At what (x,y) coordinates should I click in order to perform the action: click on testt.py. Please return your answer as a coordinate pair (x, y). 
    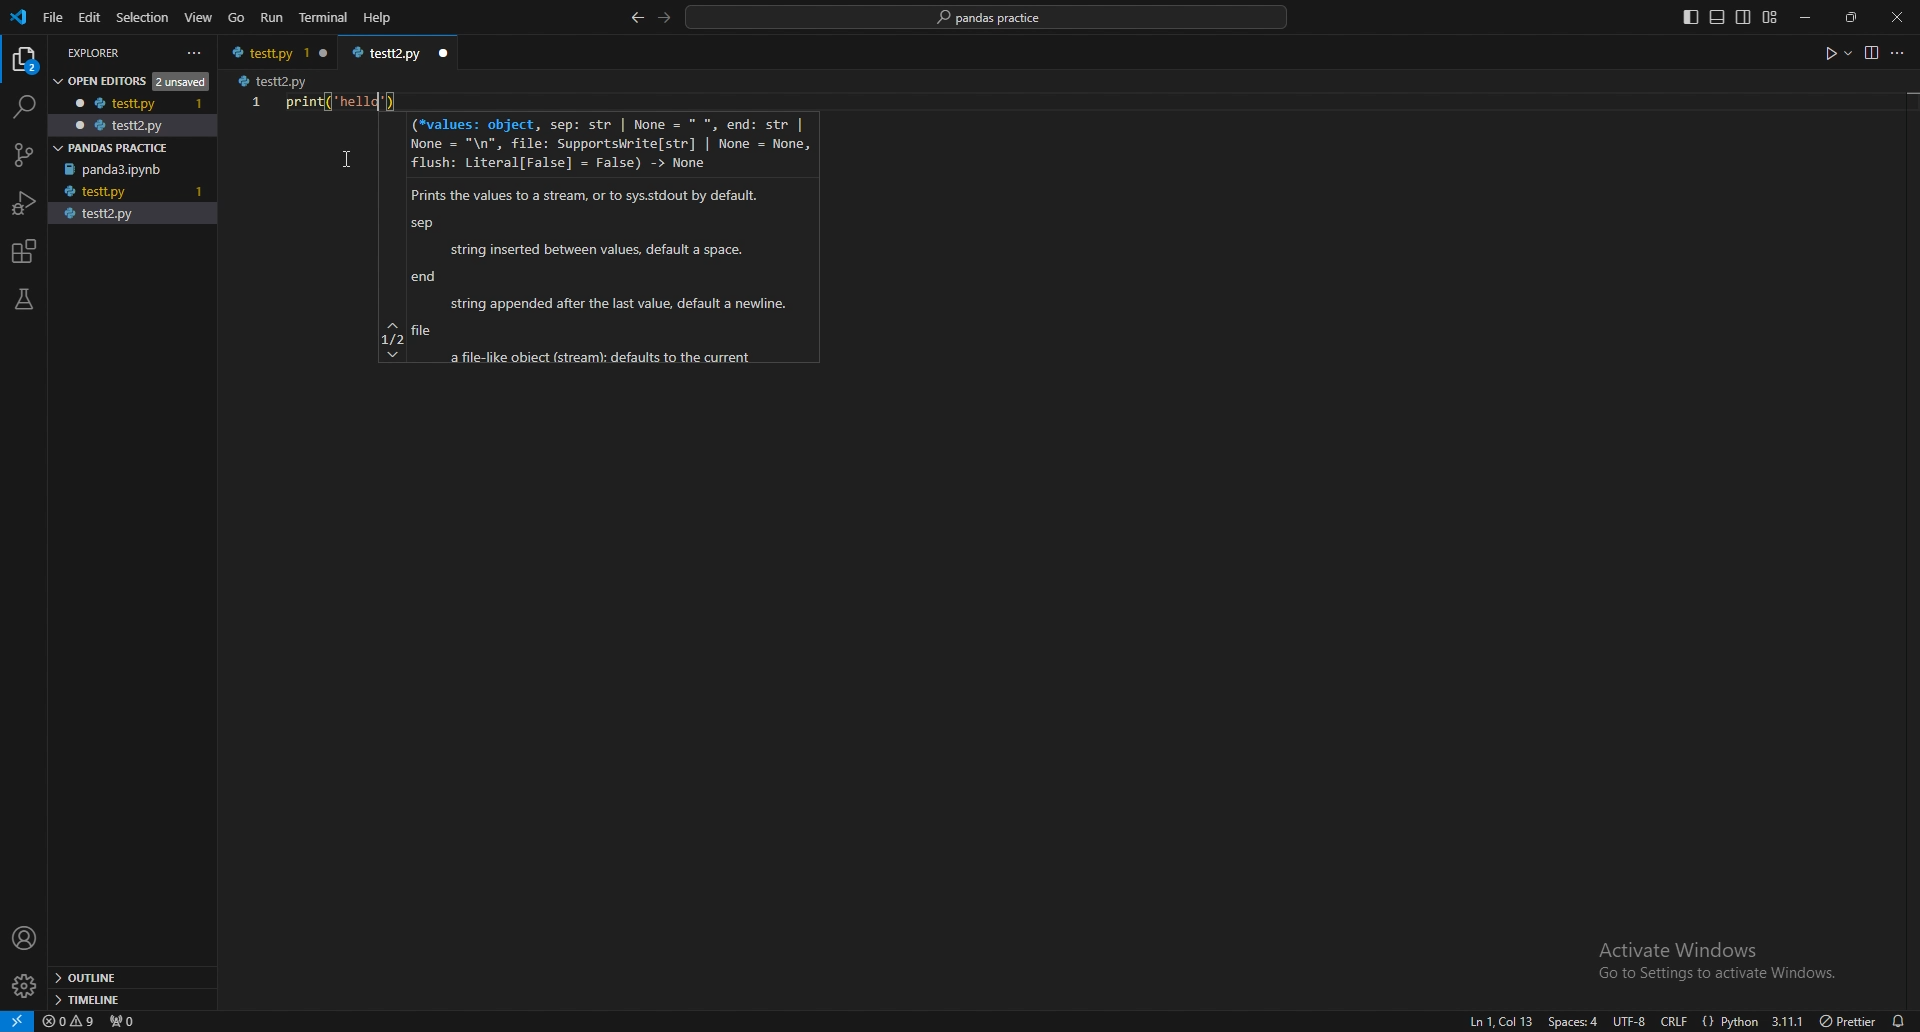
    Looking at the image, I should click on (103, 192).